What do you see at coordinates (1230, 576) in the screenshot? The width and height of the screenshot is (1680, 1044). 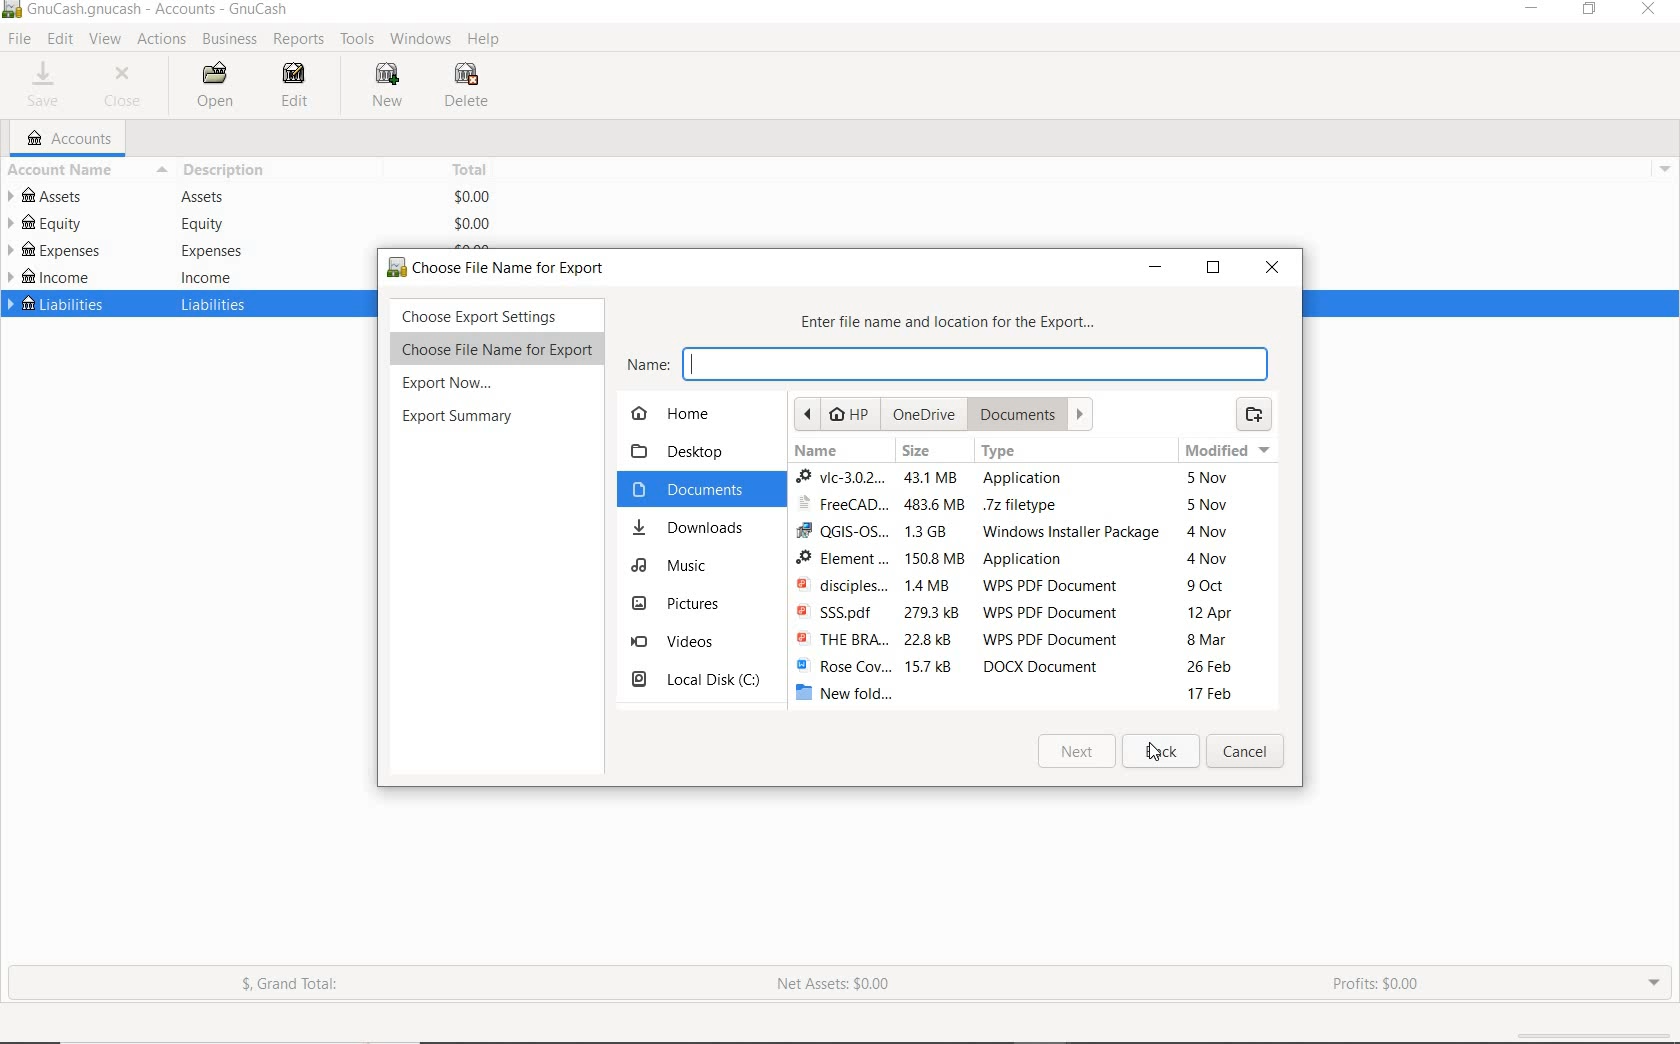 I see `modified` at bounding box center [1230, 576].